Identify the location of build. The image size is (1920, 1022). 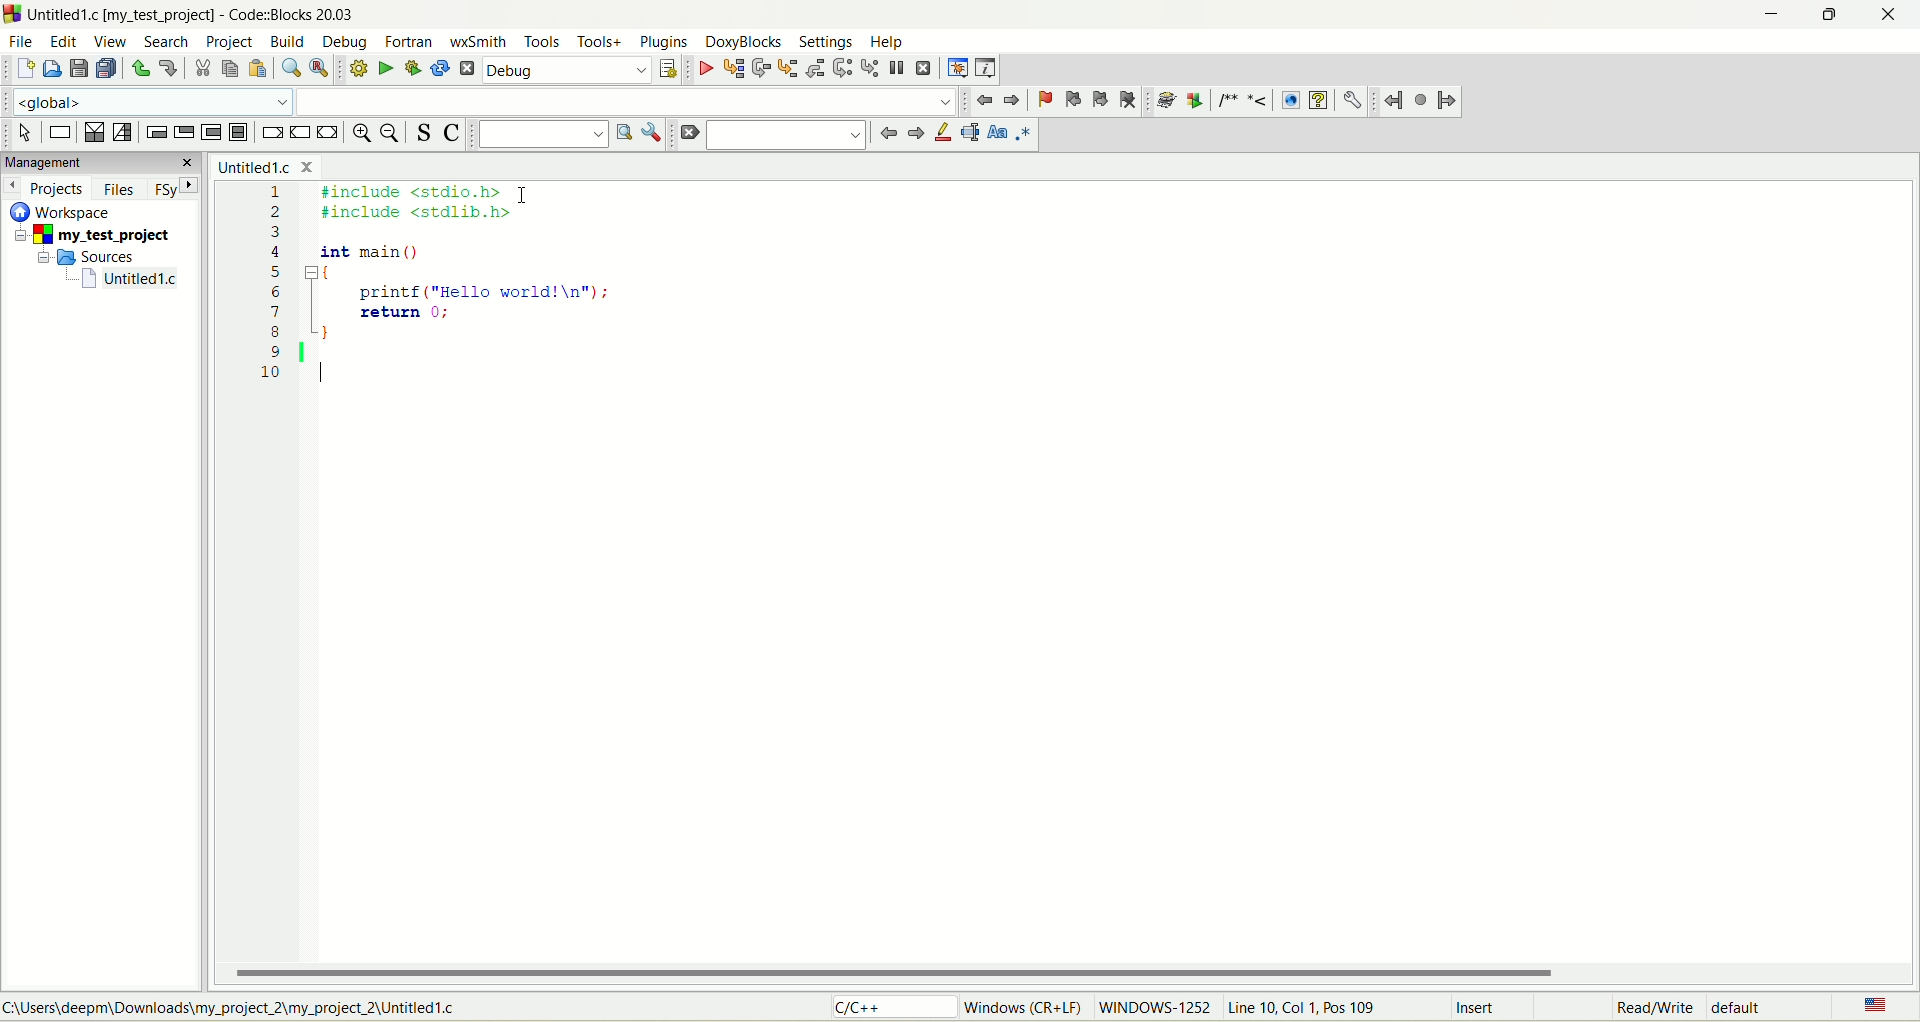
(354, 68).